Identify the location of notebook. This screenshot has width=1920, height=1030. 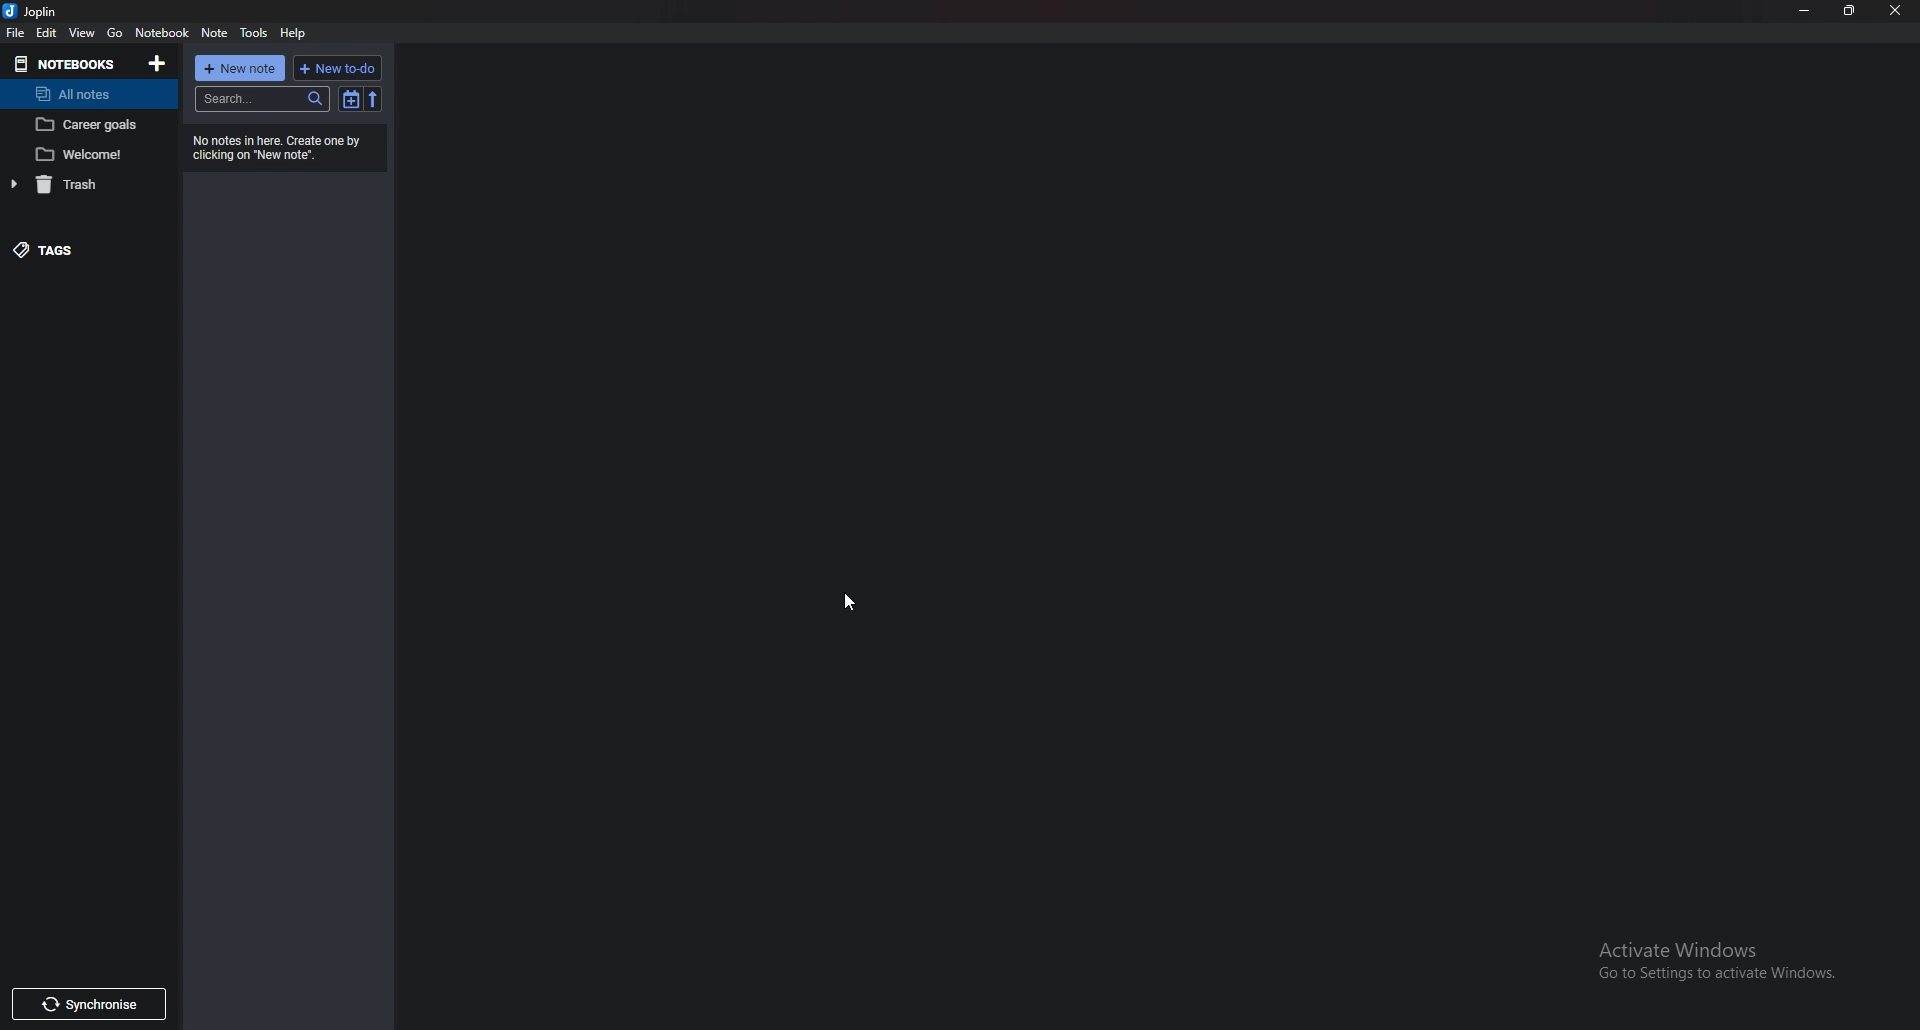
(162, 33).